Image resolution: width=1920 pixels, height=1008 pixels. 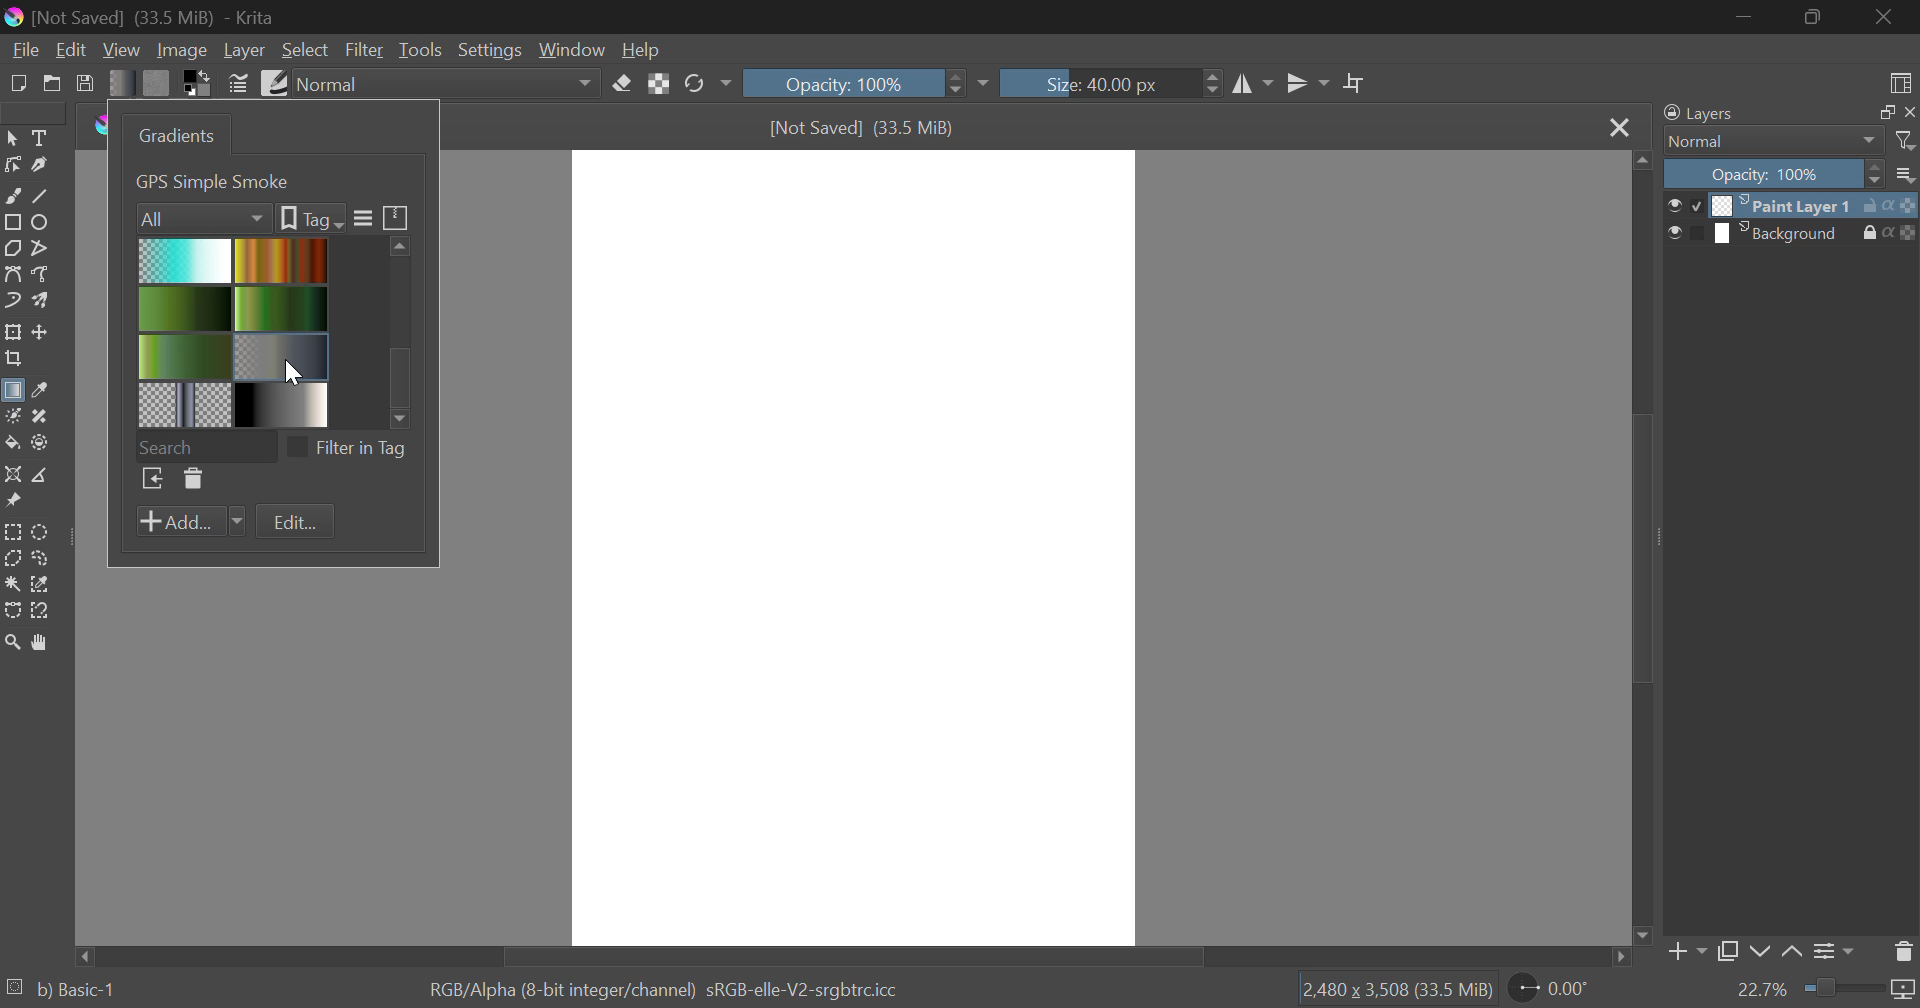 I want to click on Select, so click(x=305, y=50).